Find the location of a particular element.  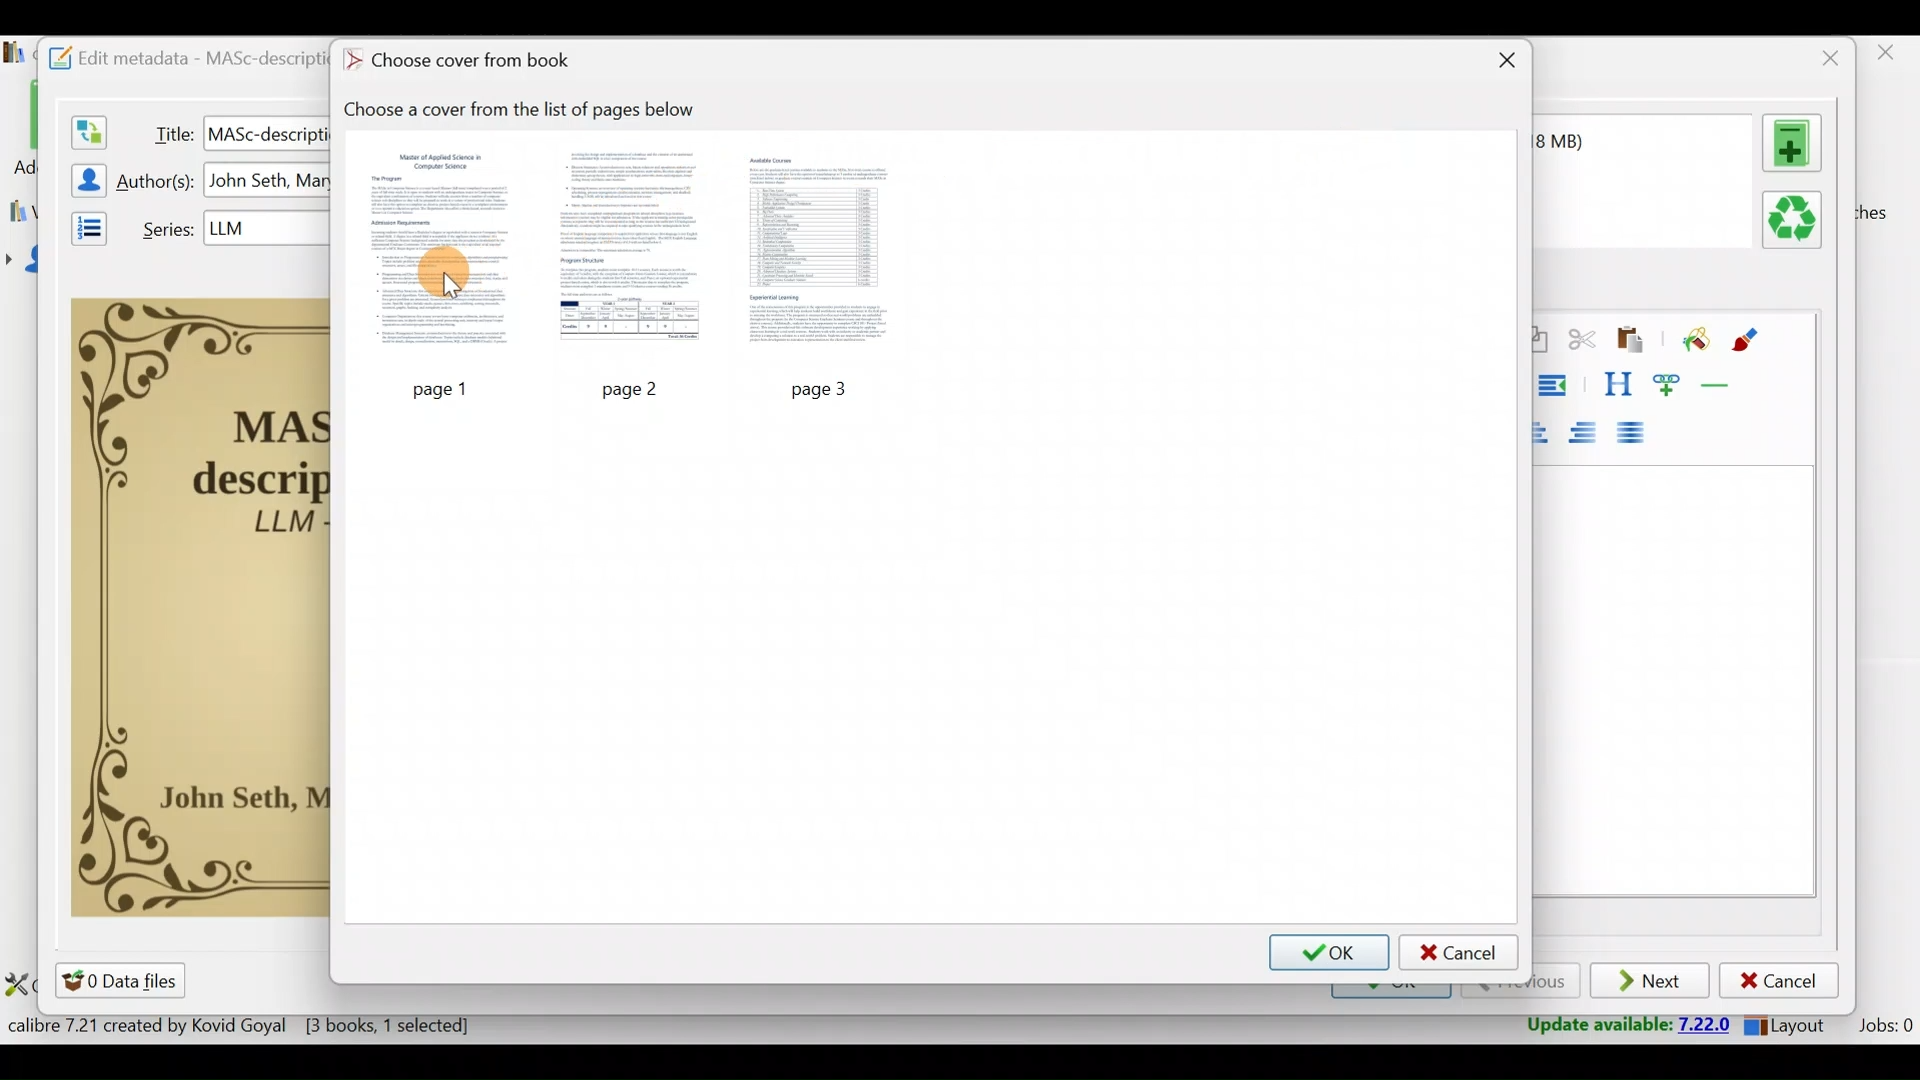

Close is located at coordinates (1503, 63).